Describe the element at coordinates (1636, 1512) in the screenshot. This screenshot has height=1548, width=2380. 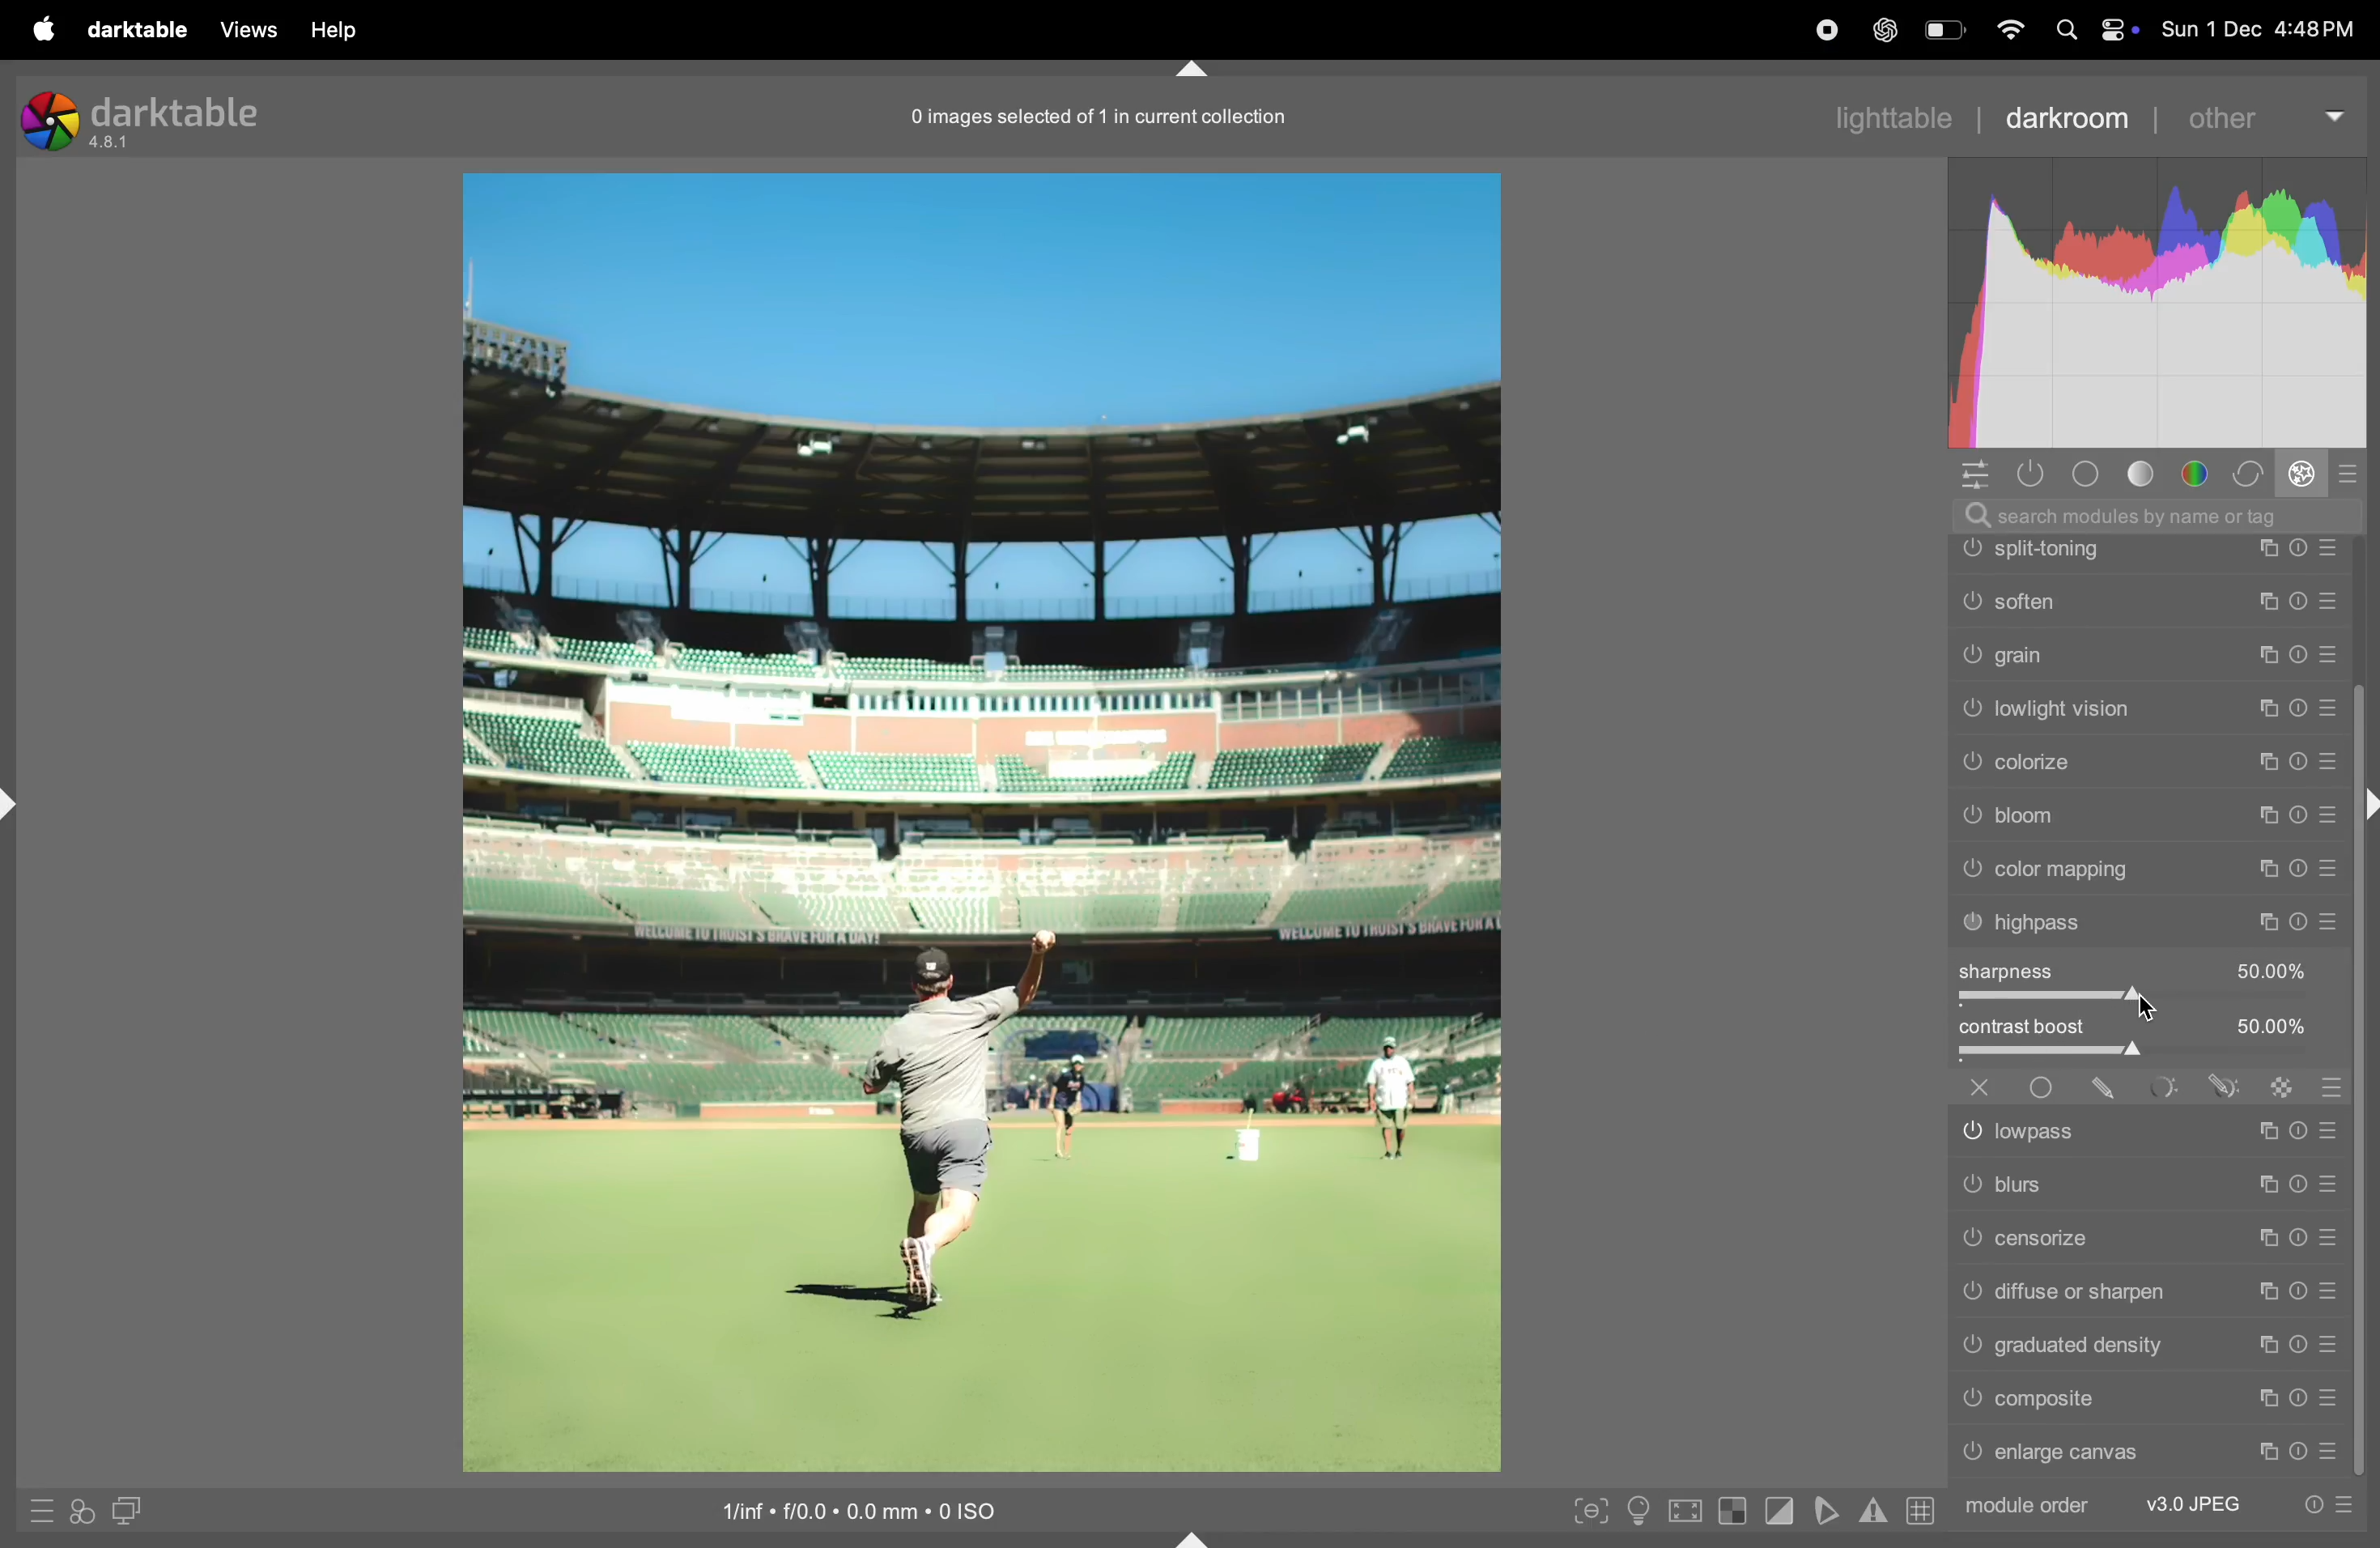
I see `toggle iso` at that location.